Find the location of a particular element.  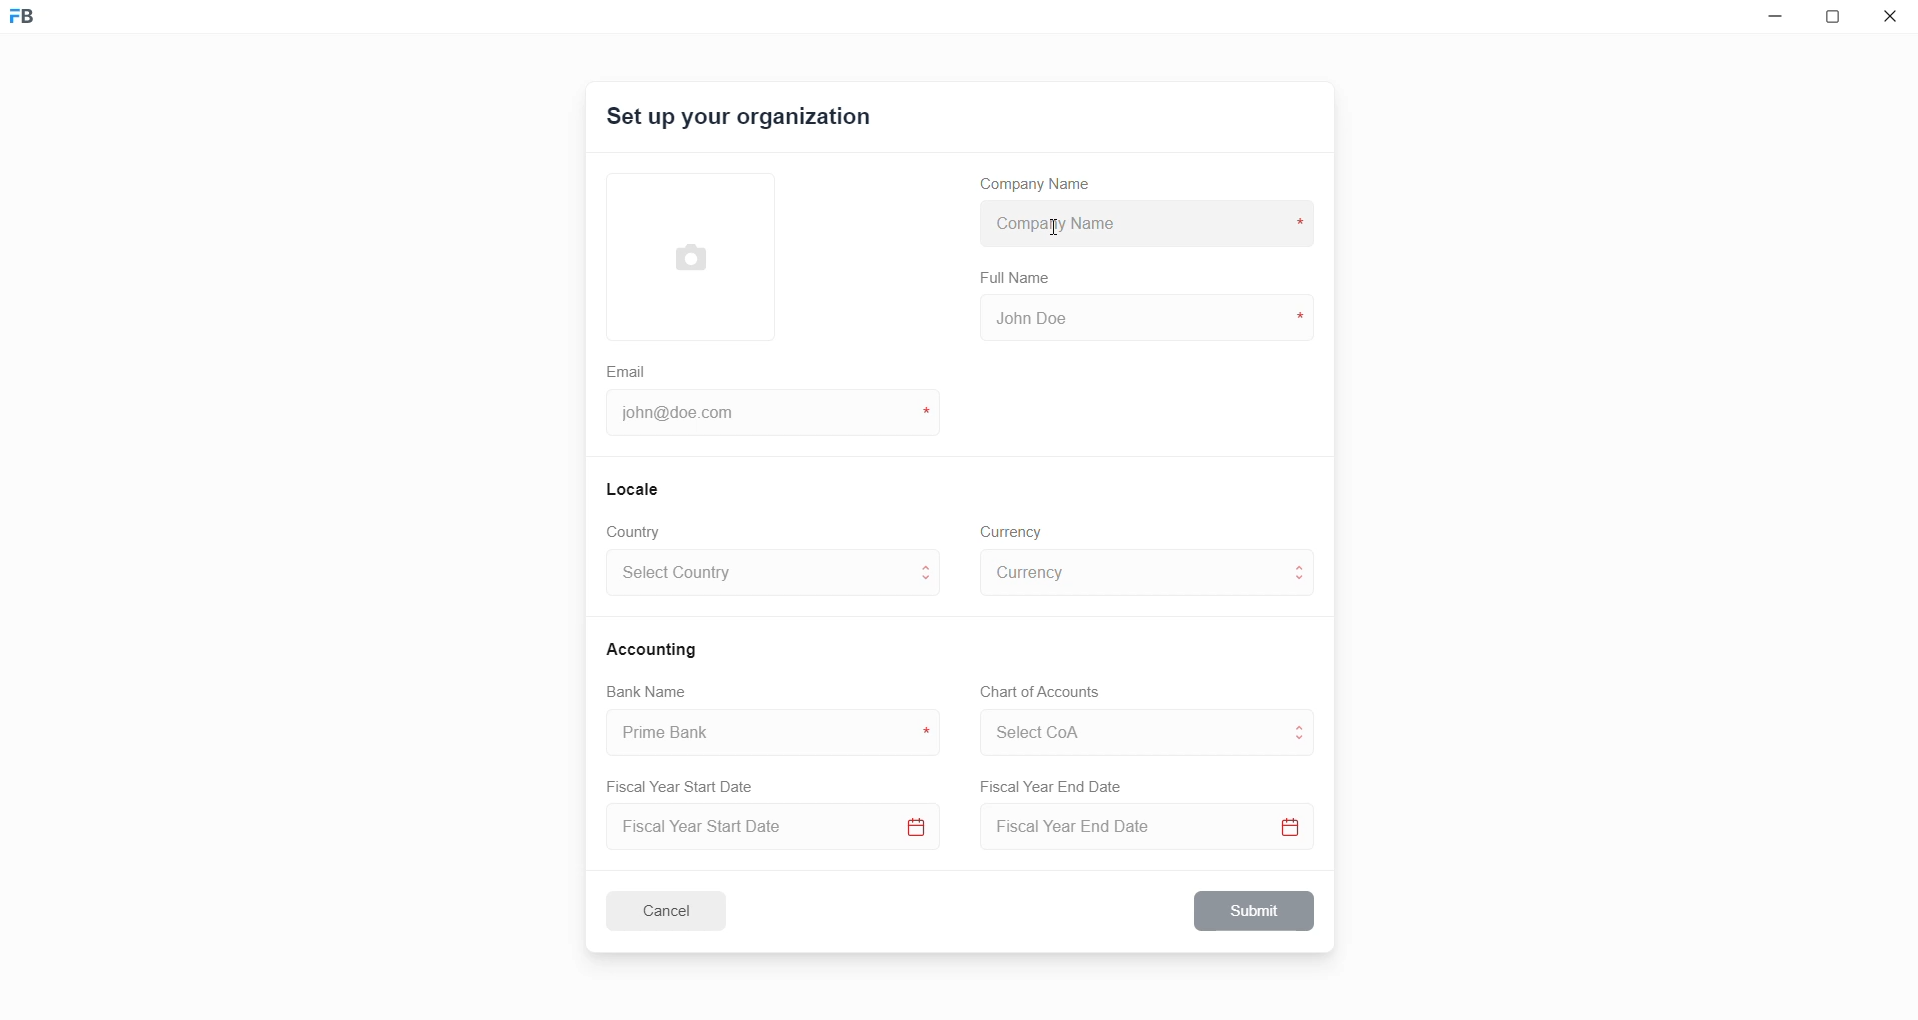

move to above curreny is located at coordinates (1304, 564).